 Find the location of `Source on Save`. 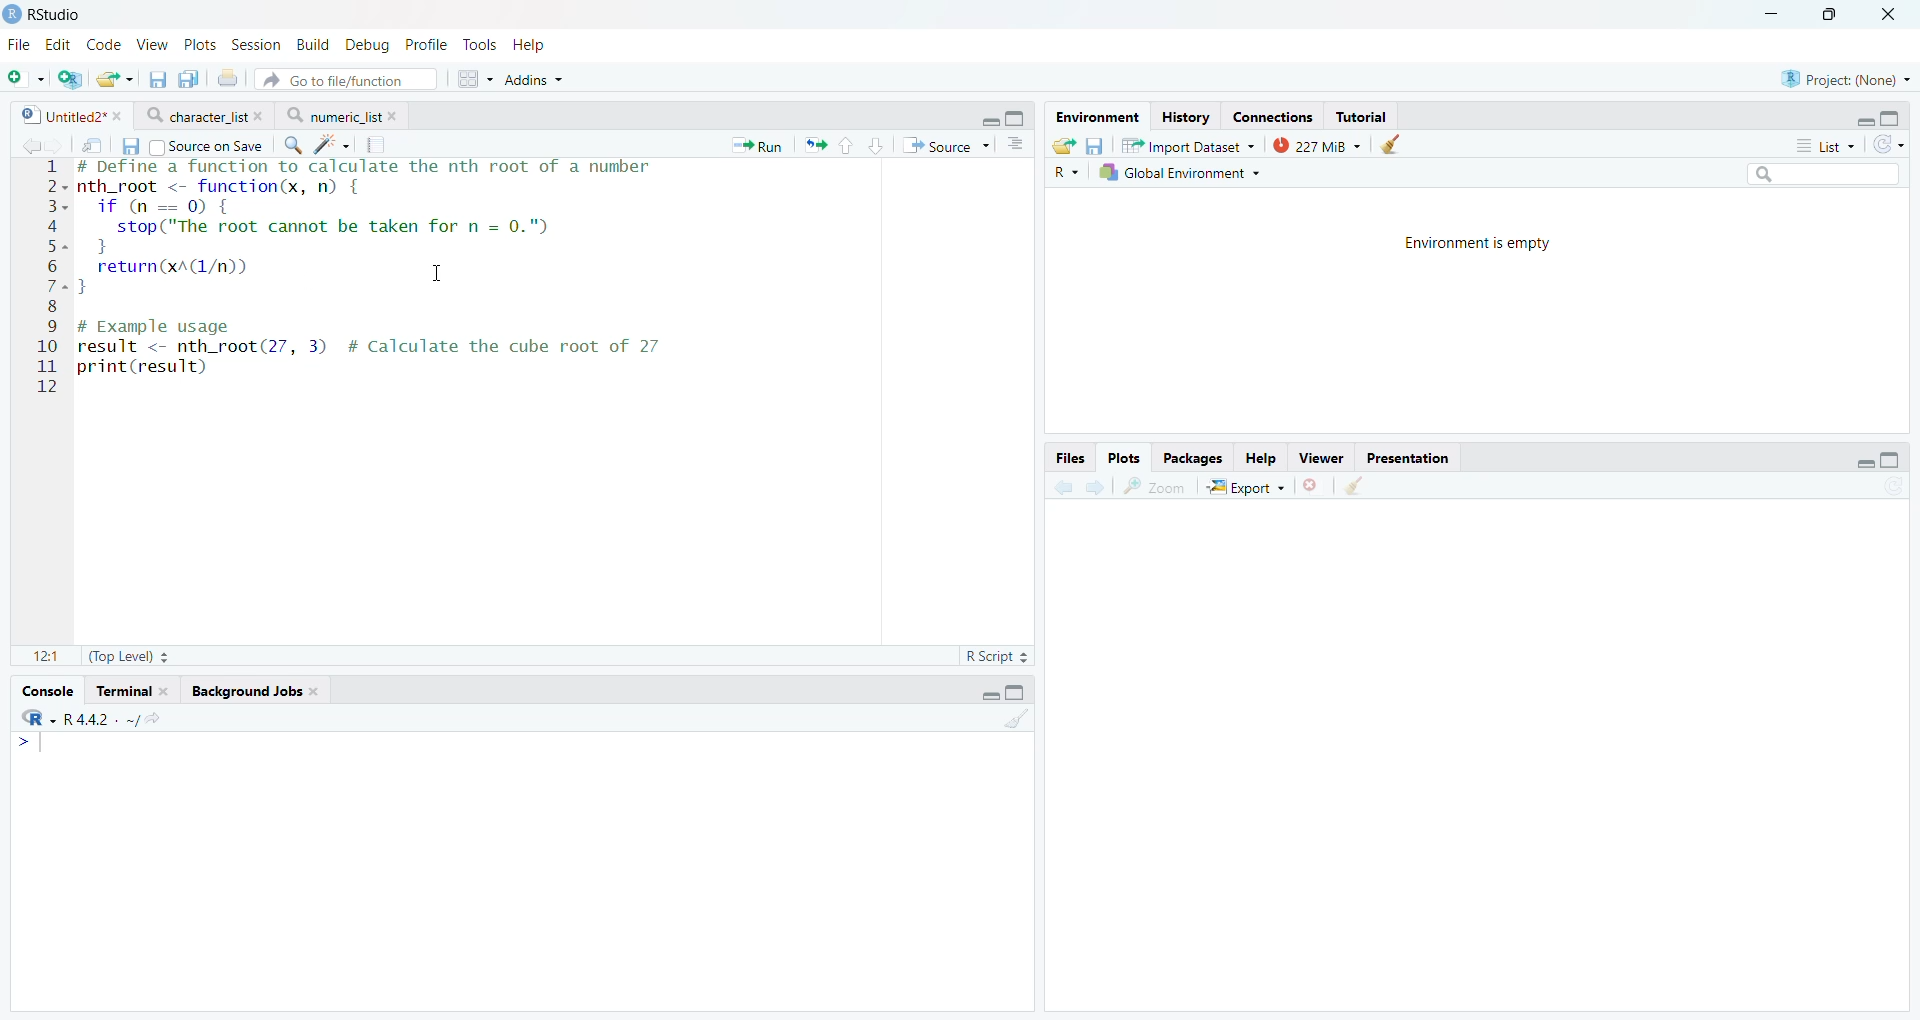

Source on Save is located at coordinates (206, 146).